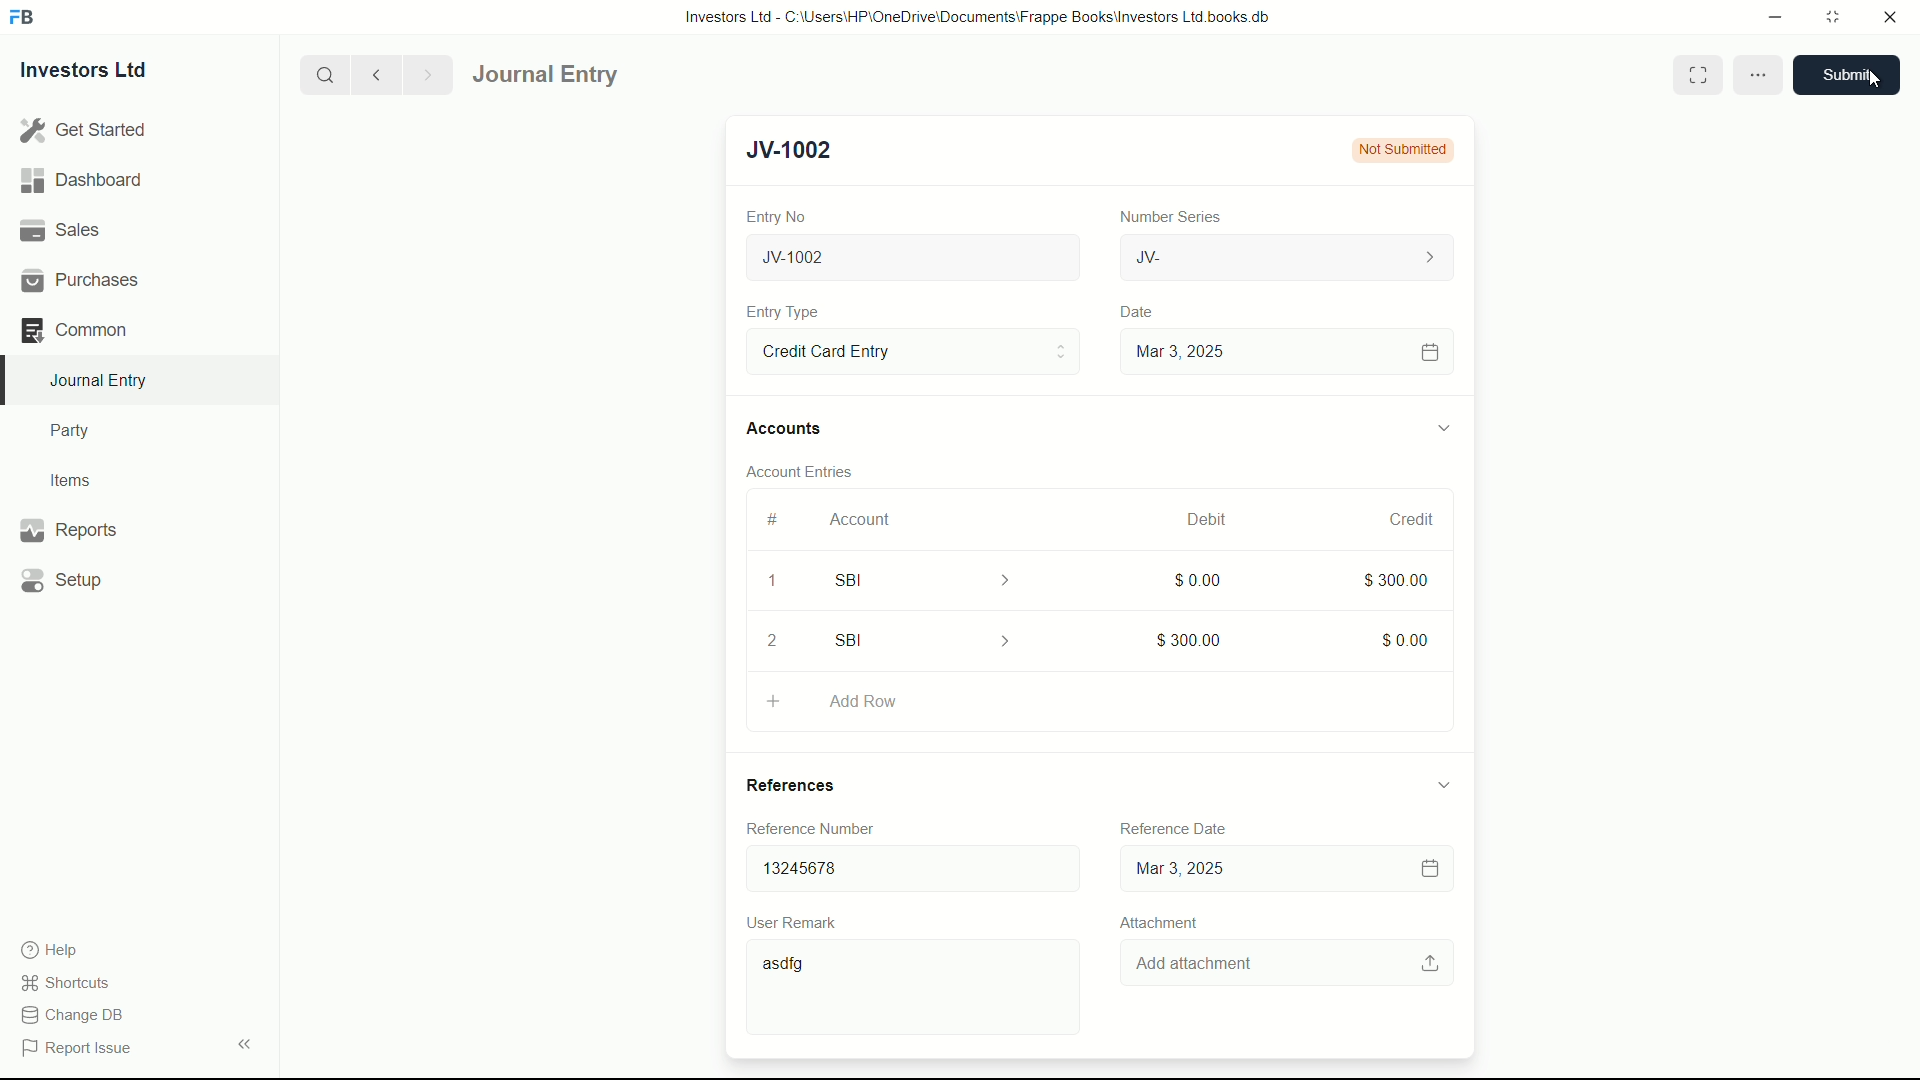 This screenshot has height=1080, width=1920. What do you see at coordinates (22, 18) in the screenshot?
I see `FrappeBooks logo` at bounding box center [22, 18].